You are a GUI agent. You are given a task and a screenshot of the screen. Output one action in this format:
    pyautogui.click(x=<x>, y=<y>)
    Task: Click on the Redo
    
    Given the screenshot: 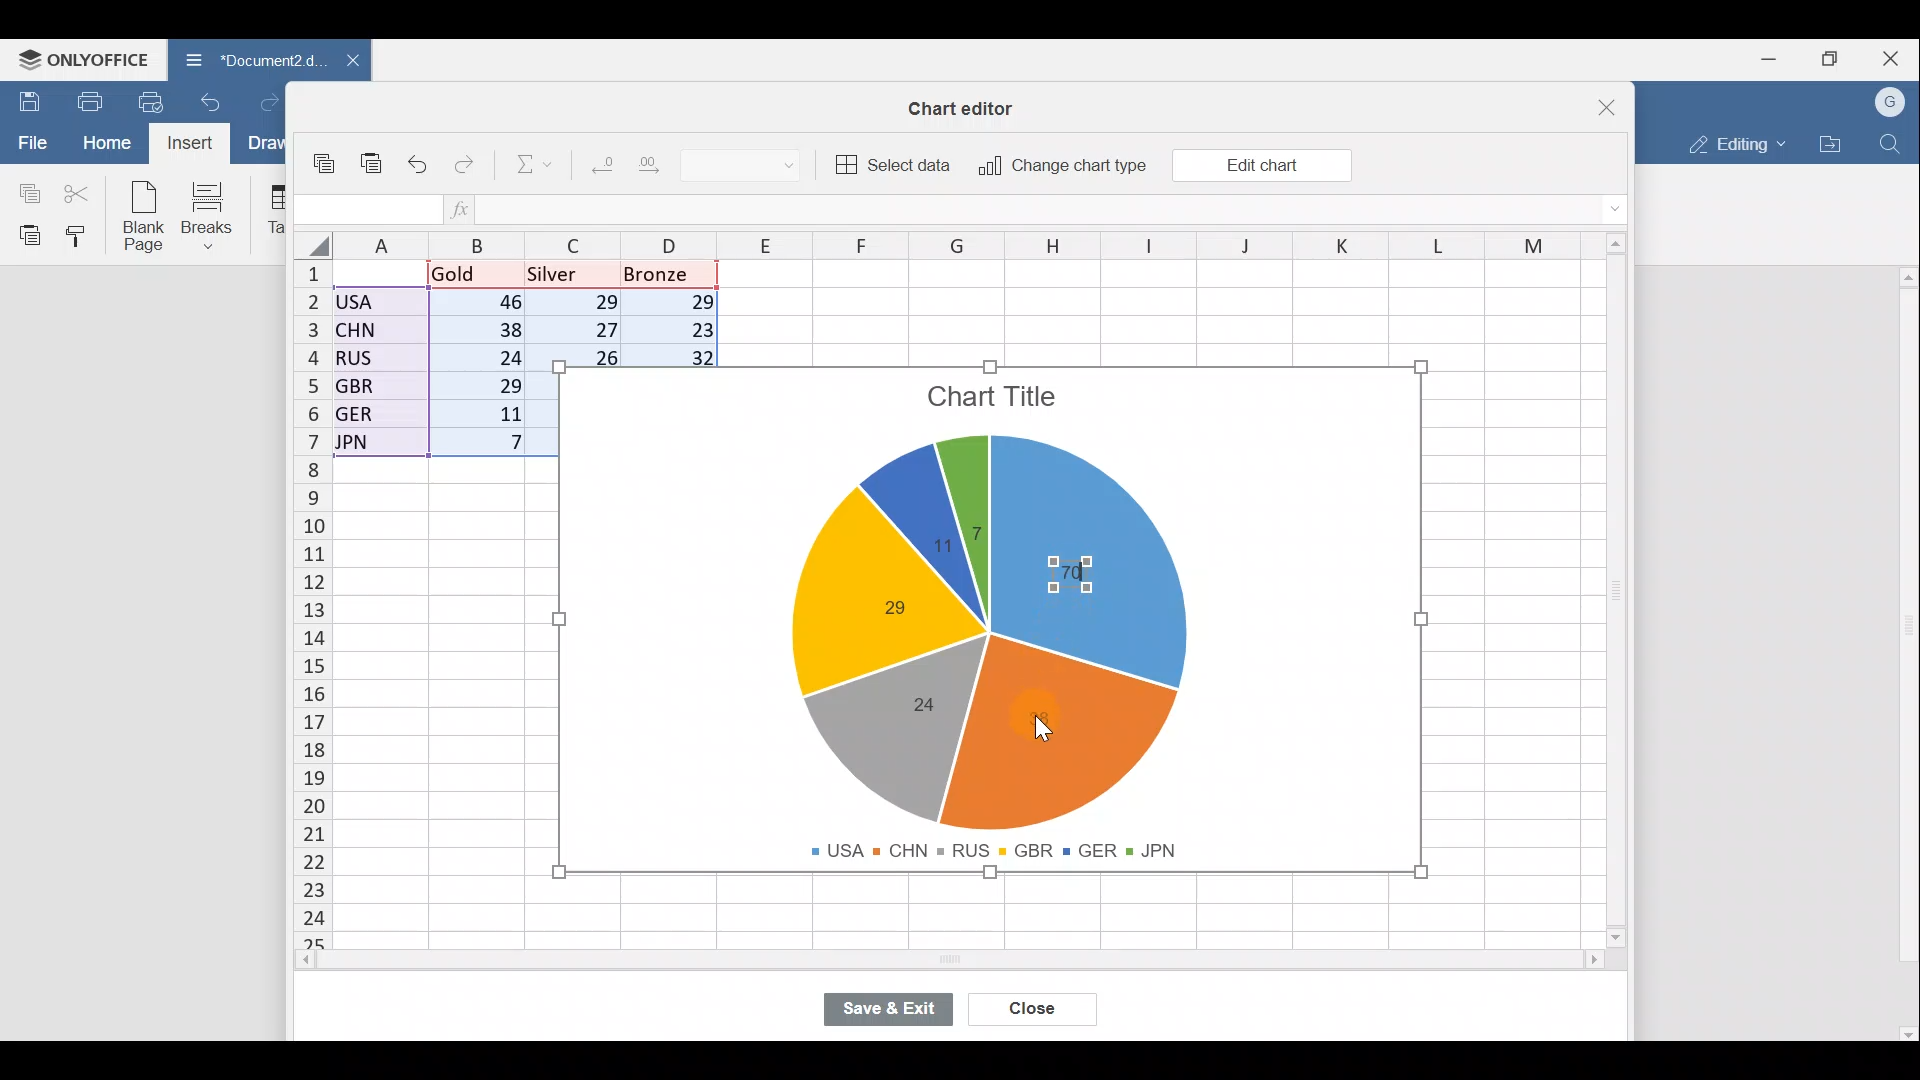 What is the action you would take?
    pyautogui.click(x=277, y=104)
    